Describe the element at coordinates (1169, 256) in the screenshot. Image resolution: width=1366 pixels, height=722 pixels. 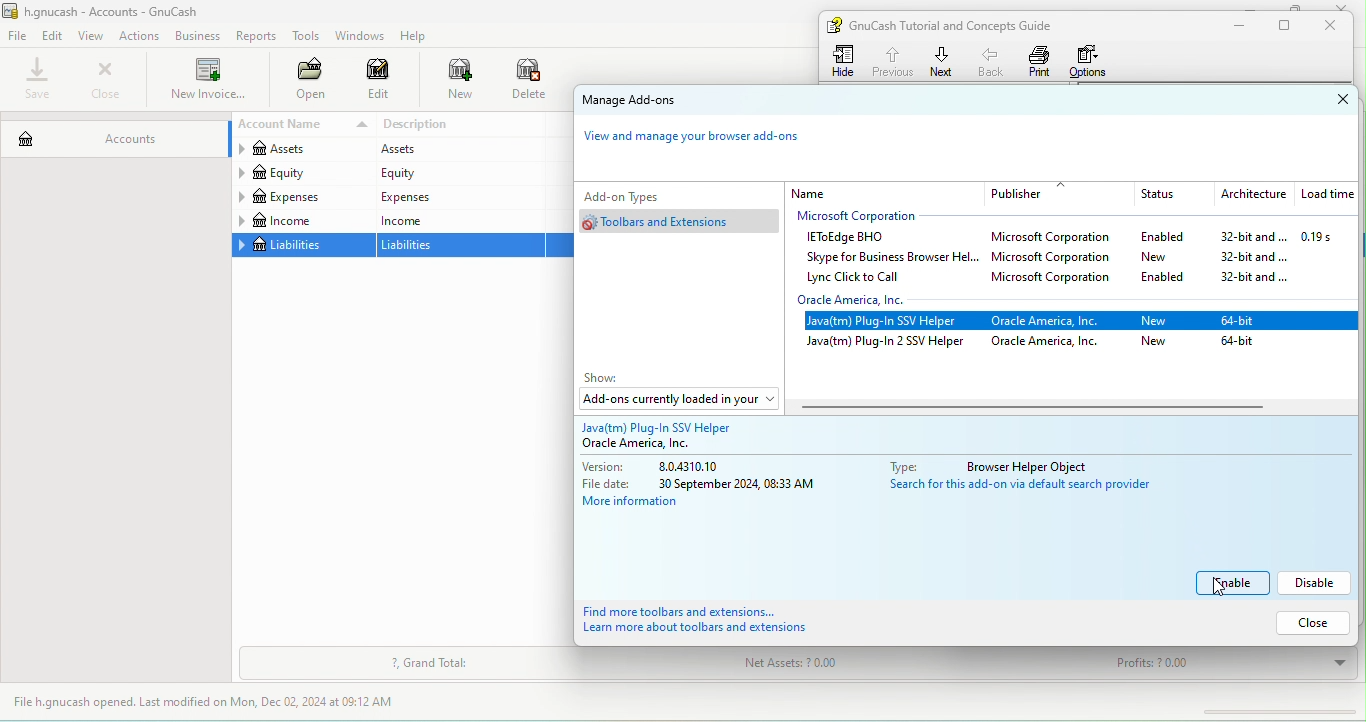
I see `new` at that location.